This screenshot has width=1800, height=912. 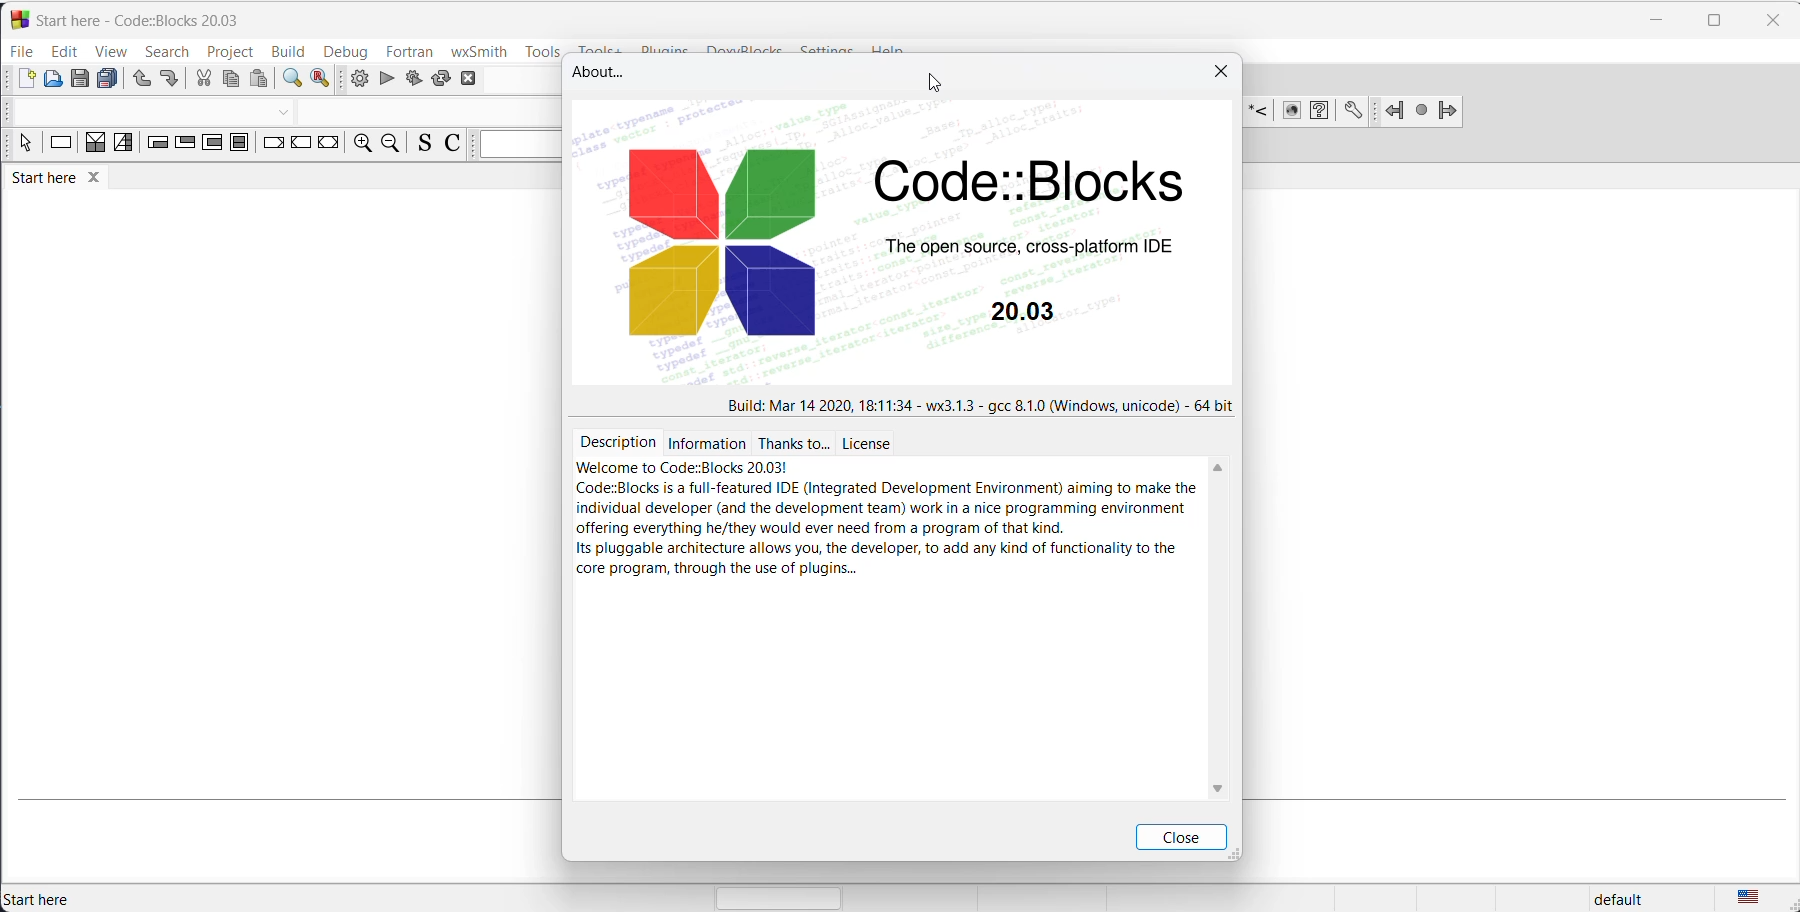 What do you see at coordinates (172, 52) in the screenshot?
I see `search` at bounding box center [172, 52].